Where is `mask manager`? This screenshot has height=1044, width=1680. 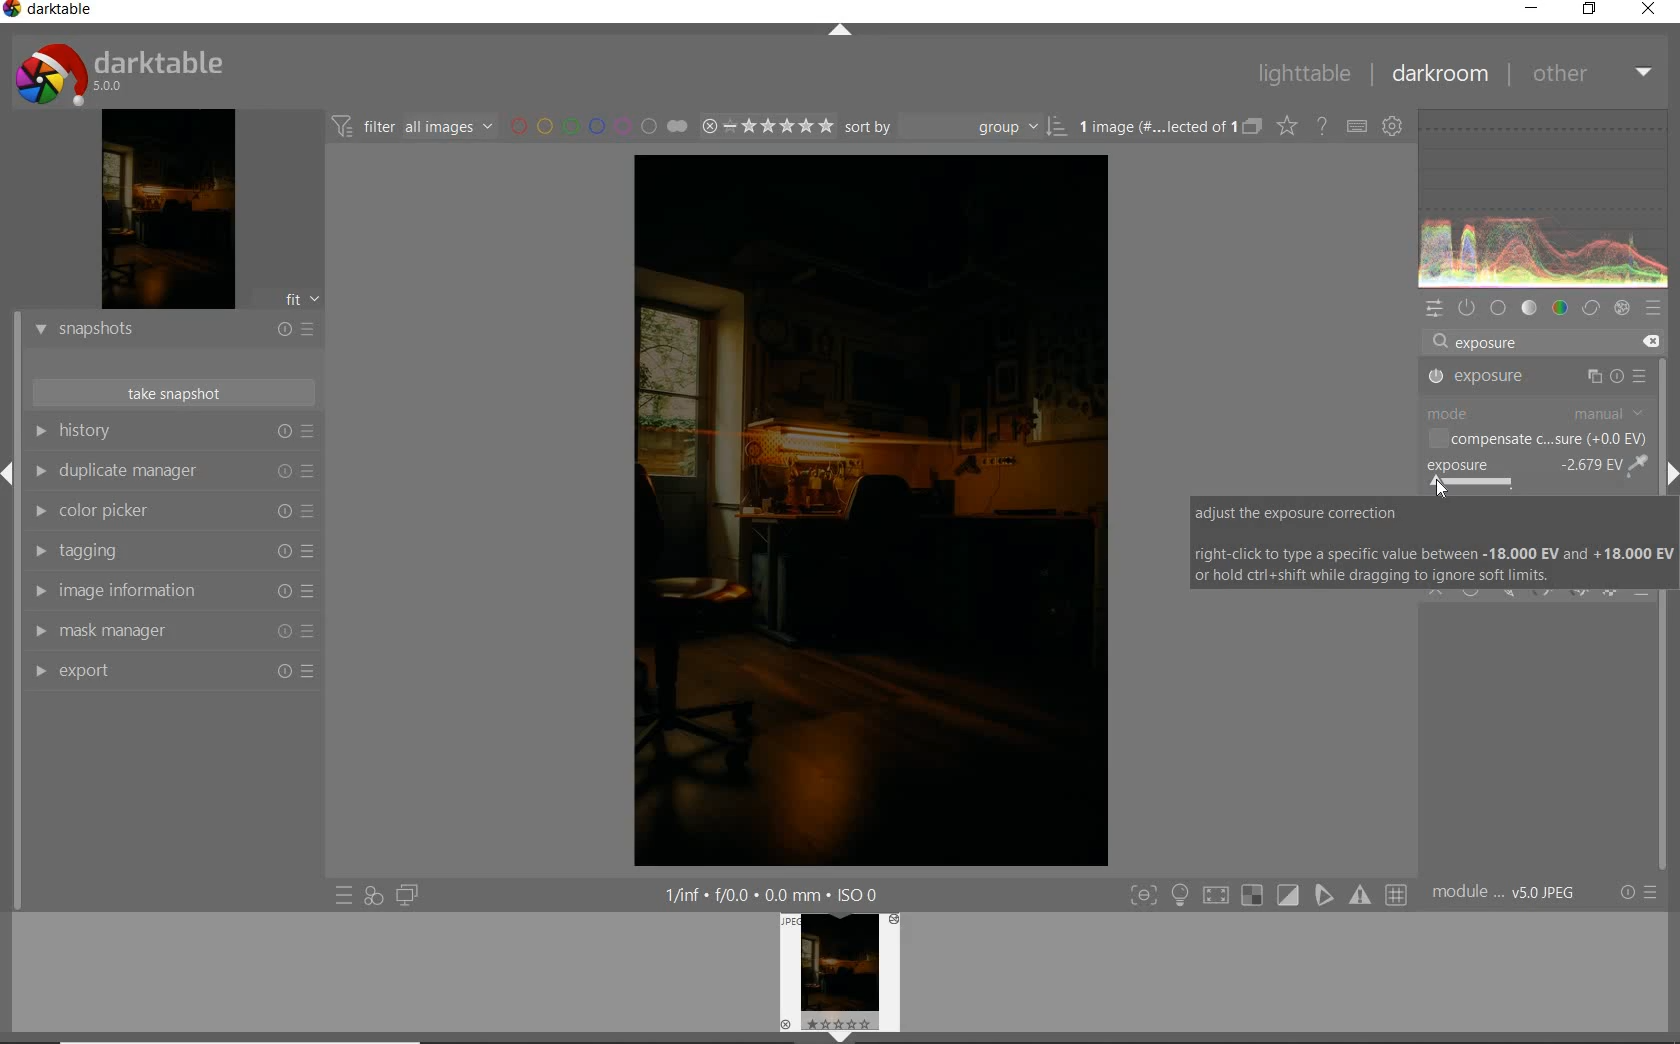
mask manager is located at coordinates (169, 633).